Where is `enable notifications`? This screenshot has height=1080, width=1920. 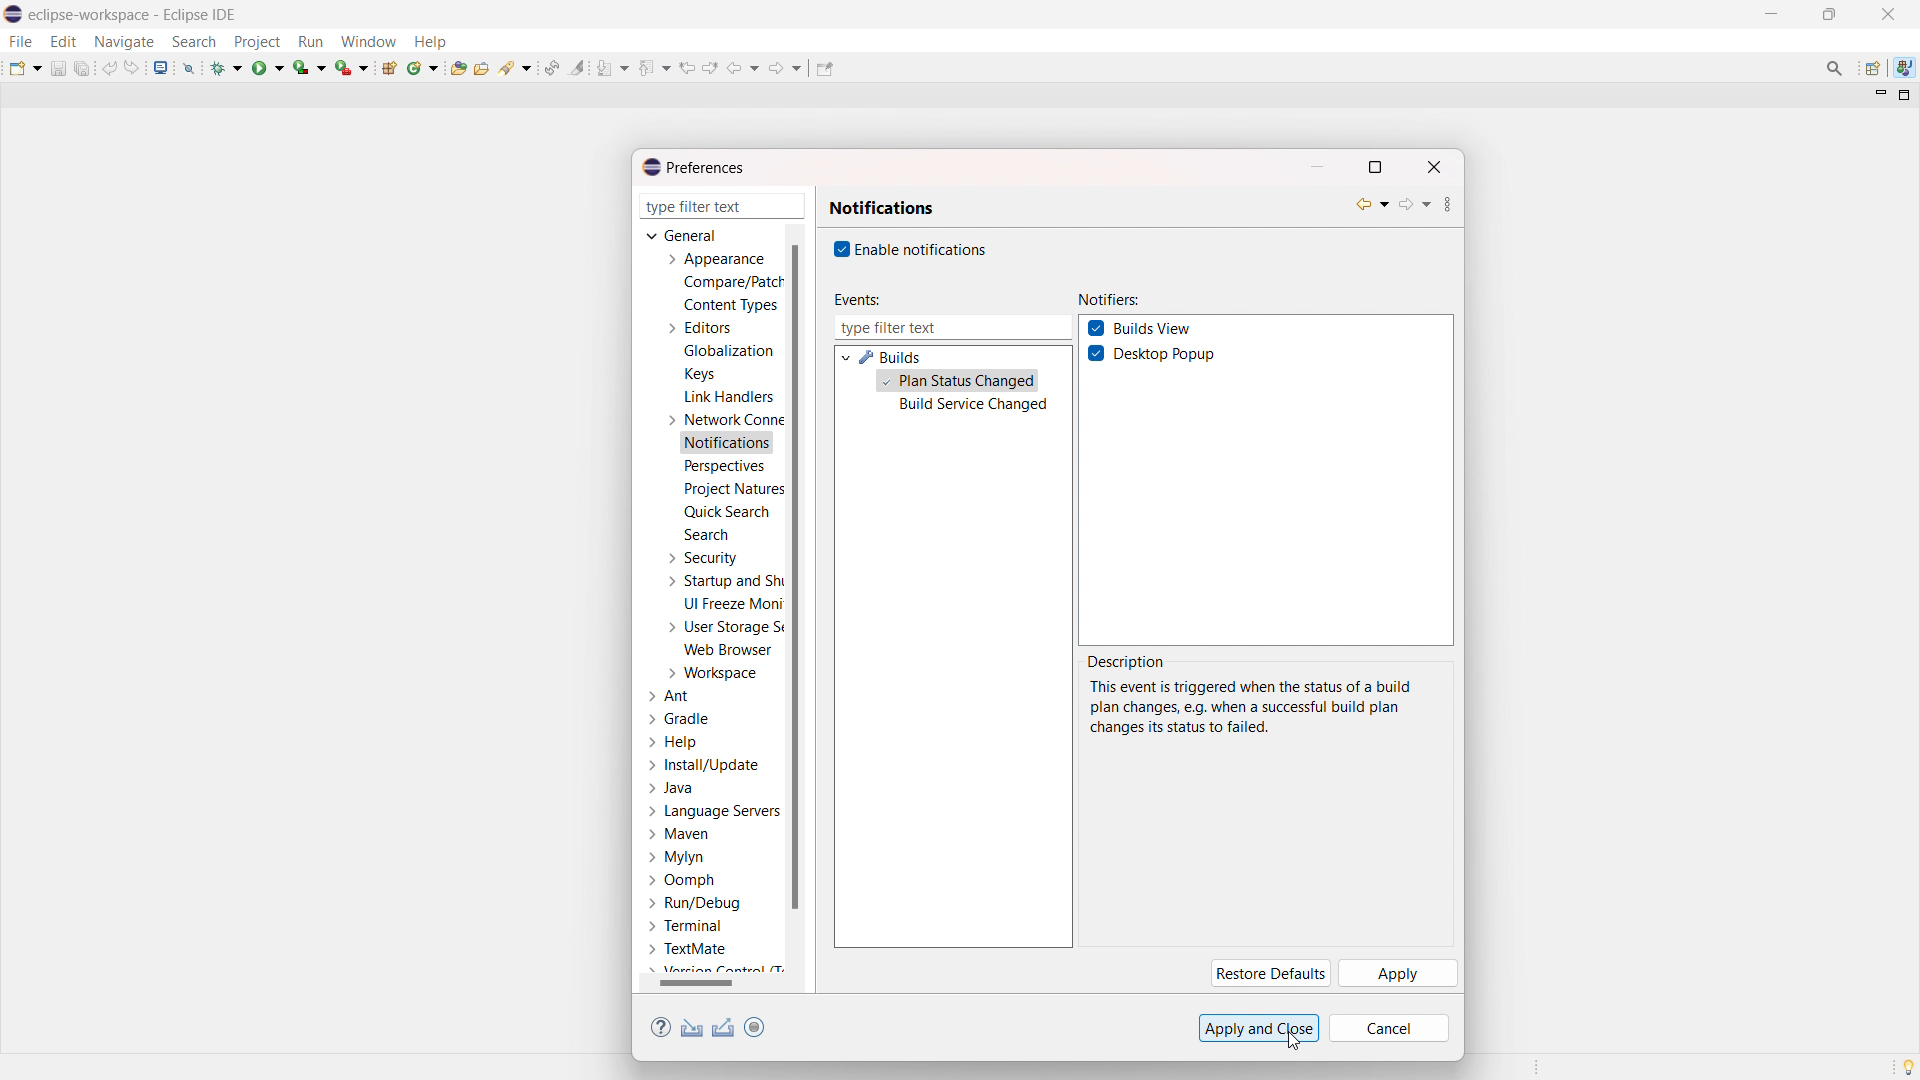
enable notifications is located at coordinates (923, 248).